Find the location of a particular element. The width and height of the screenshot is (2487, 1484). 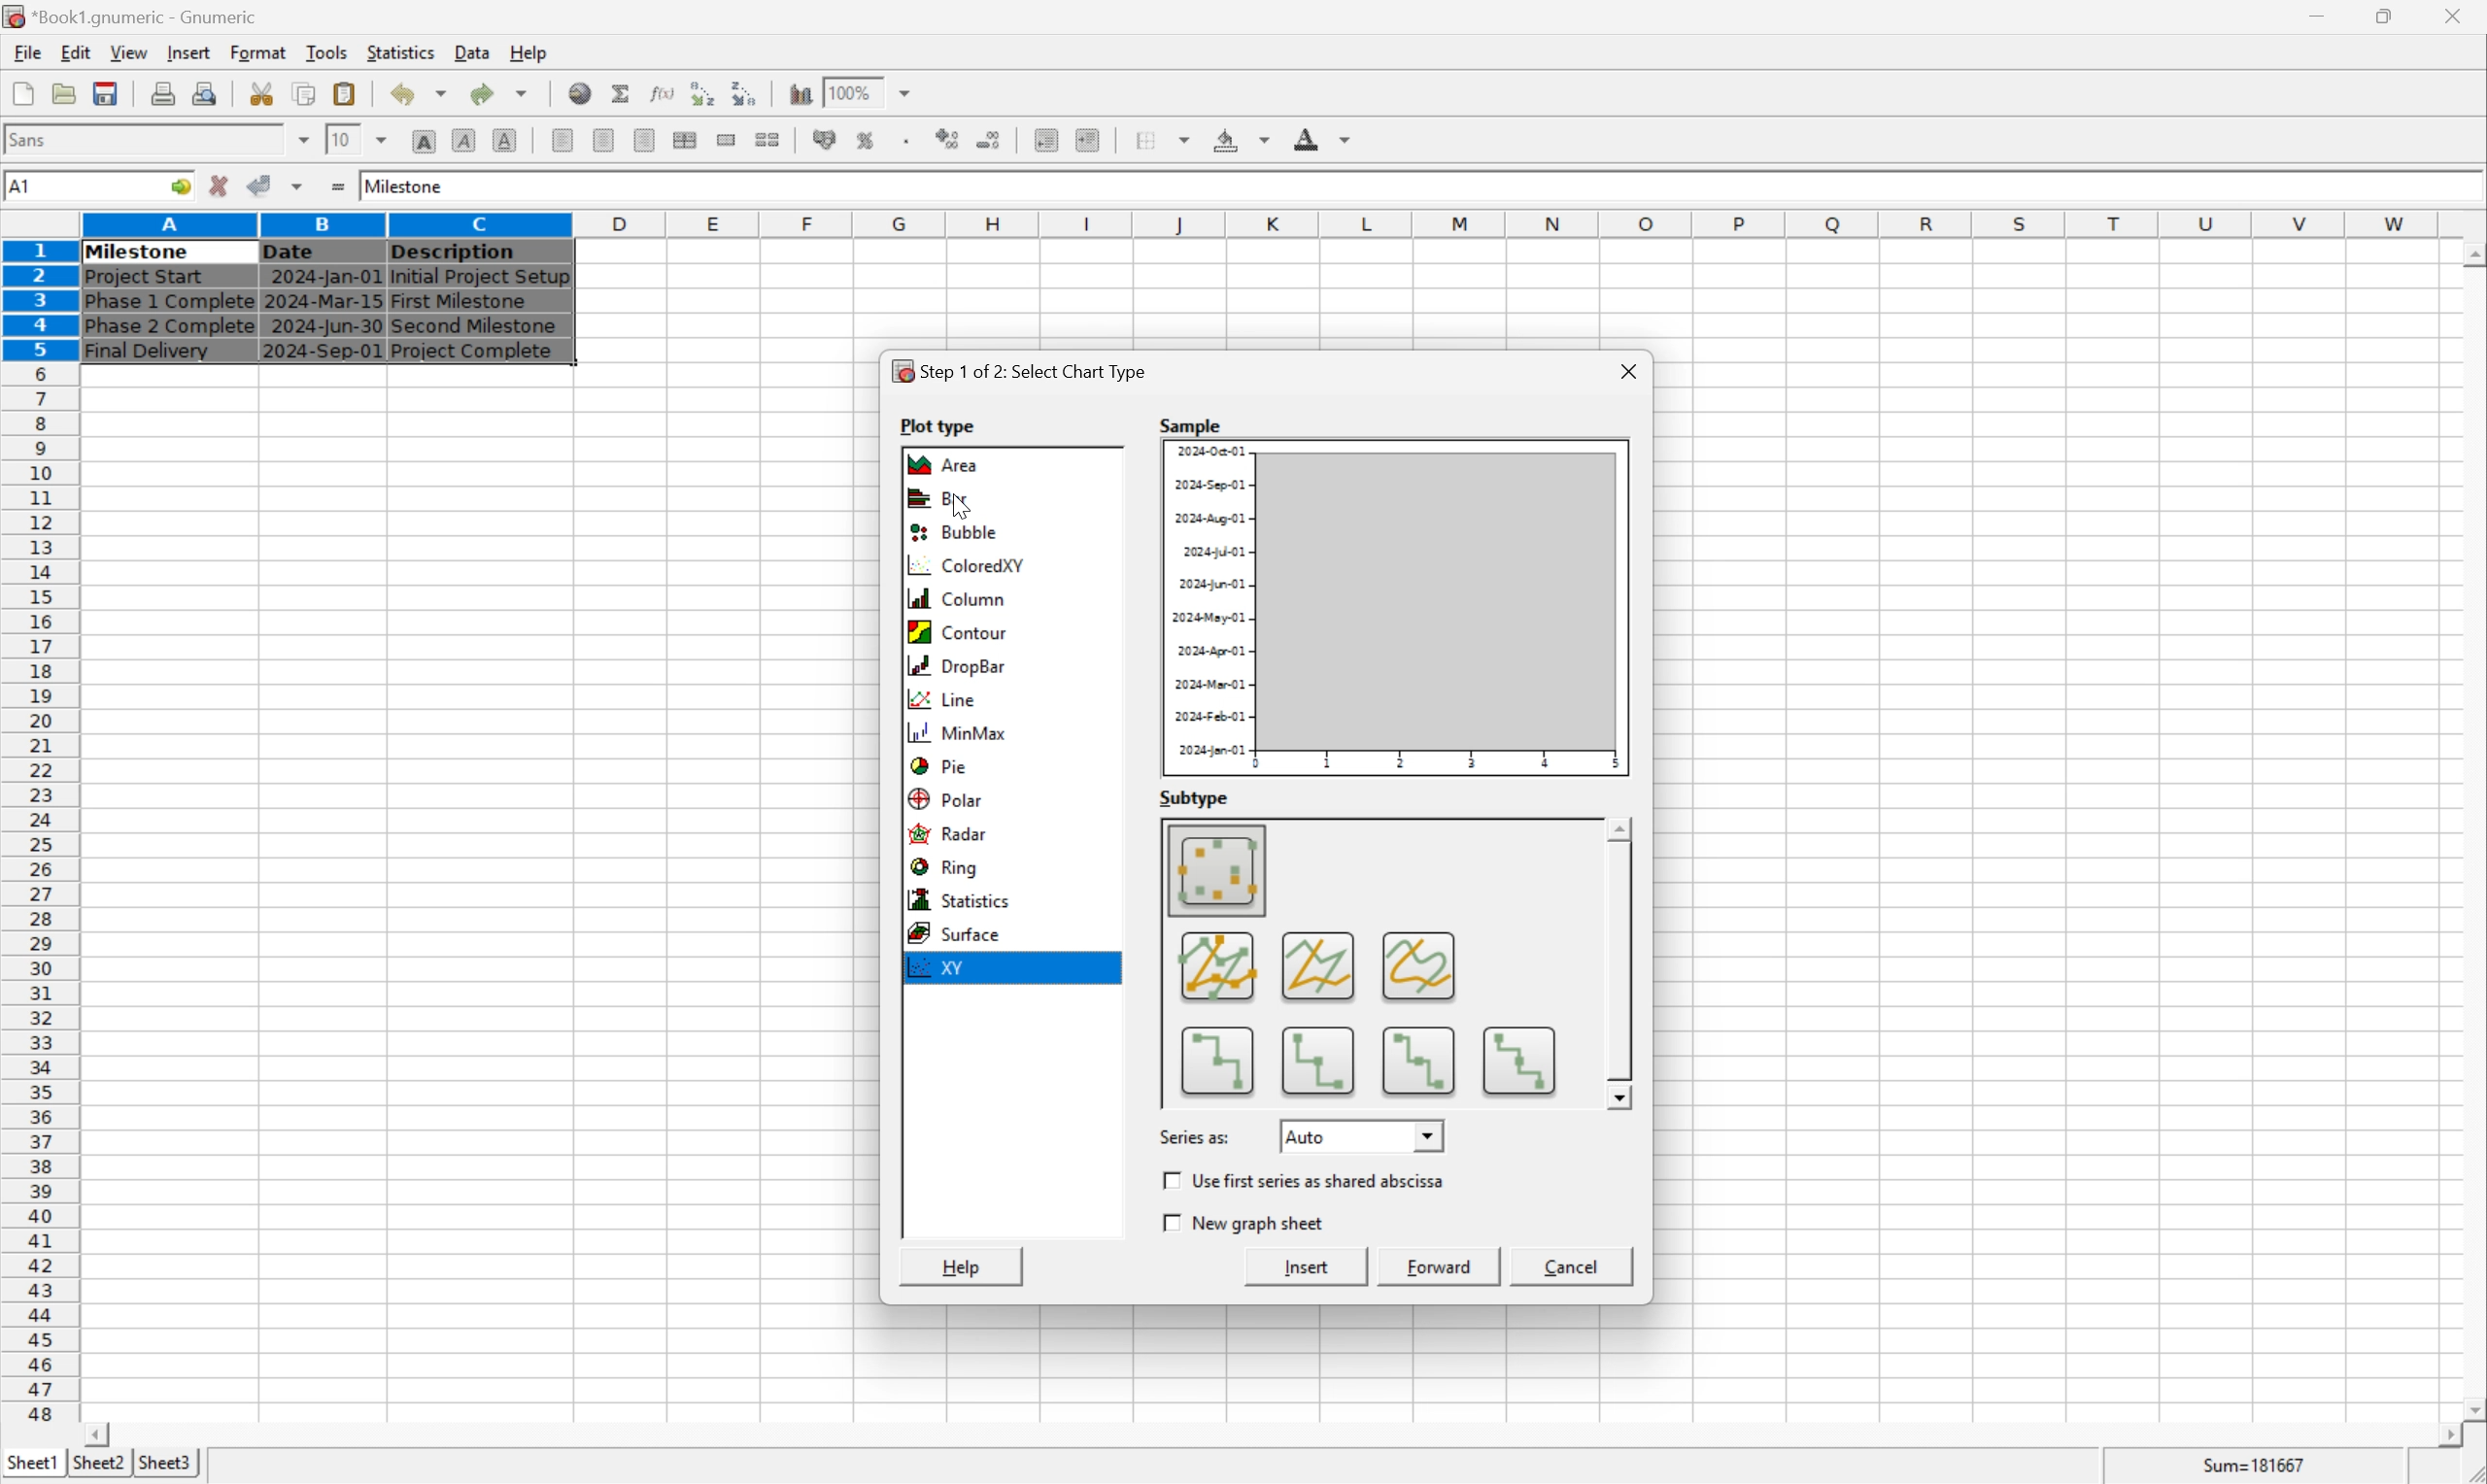

align right is located at coordinates (642, 142).